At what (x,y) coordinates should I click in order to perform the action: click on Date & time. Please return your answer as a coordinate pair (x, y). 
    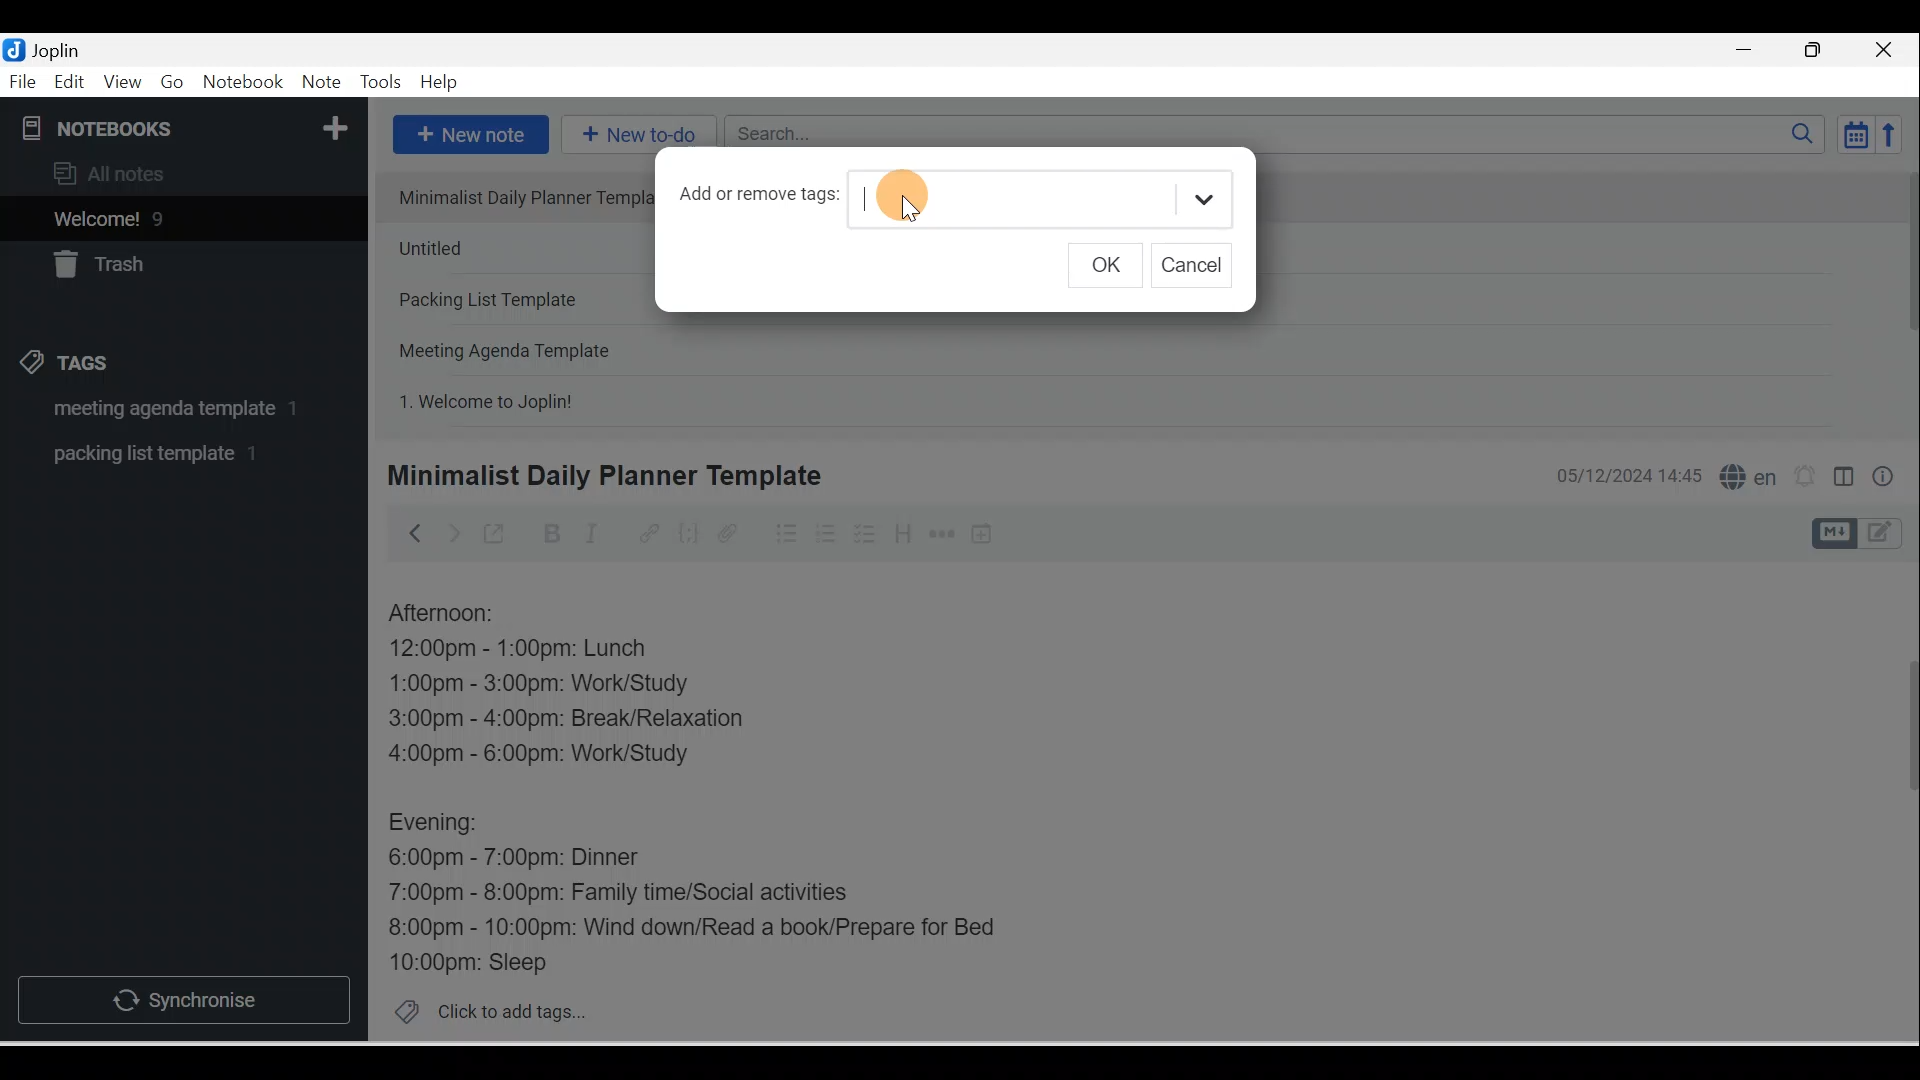
    Looking at the image, I should click on (1625, 476).